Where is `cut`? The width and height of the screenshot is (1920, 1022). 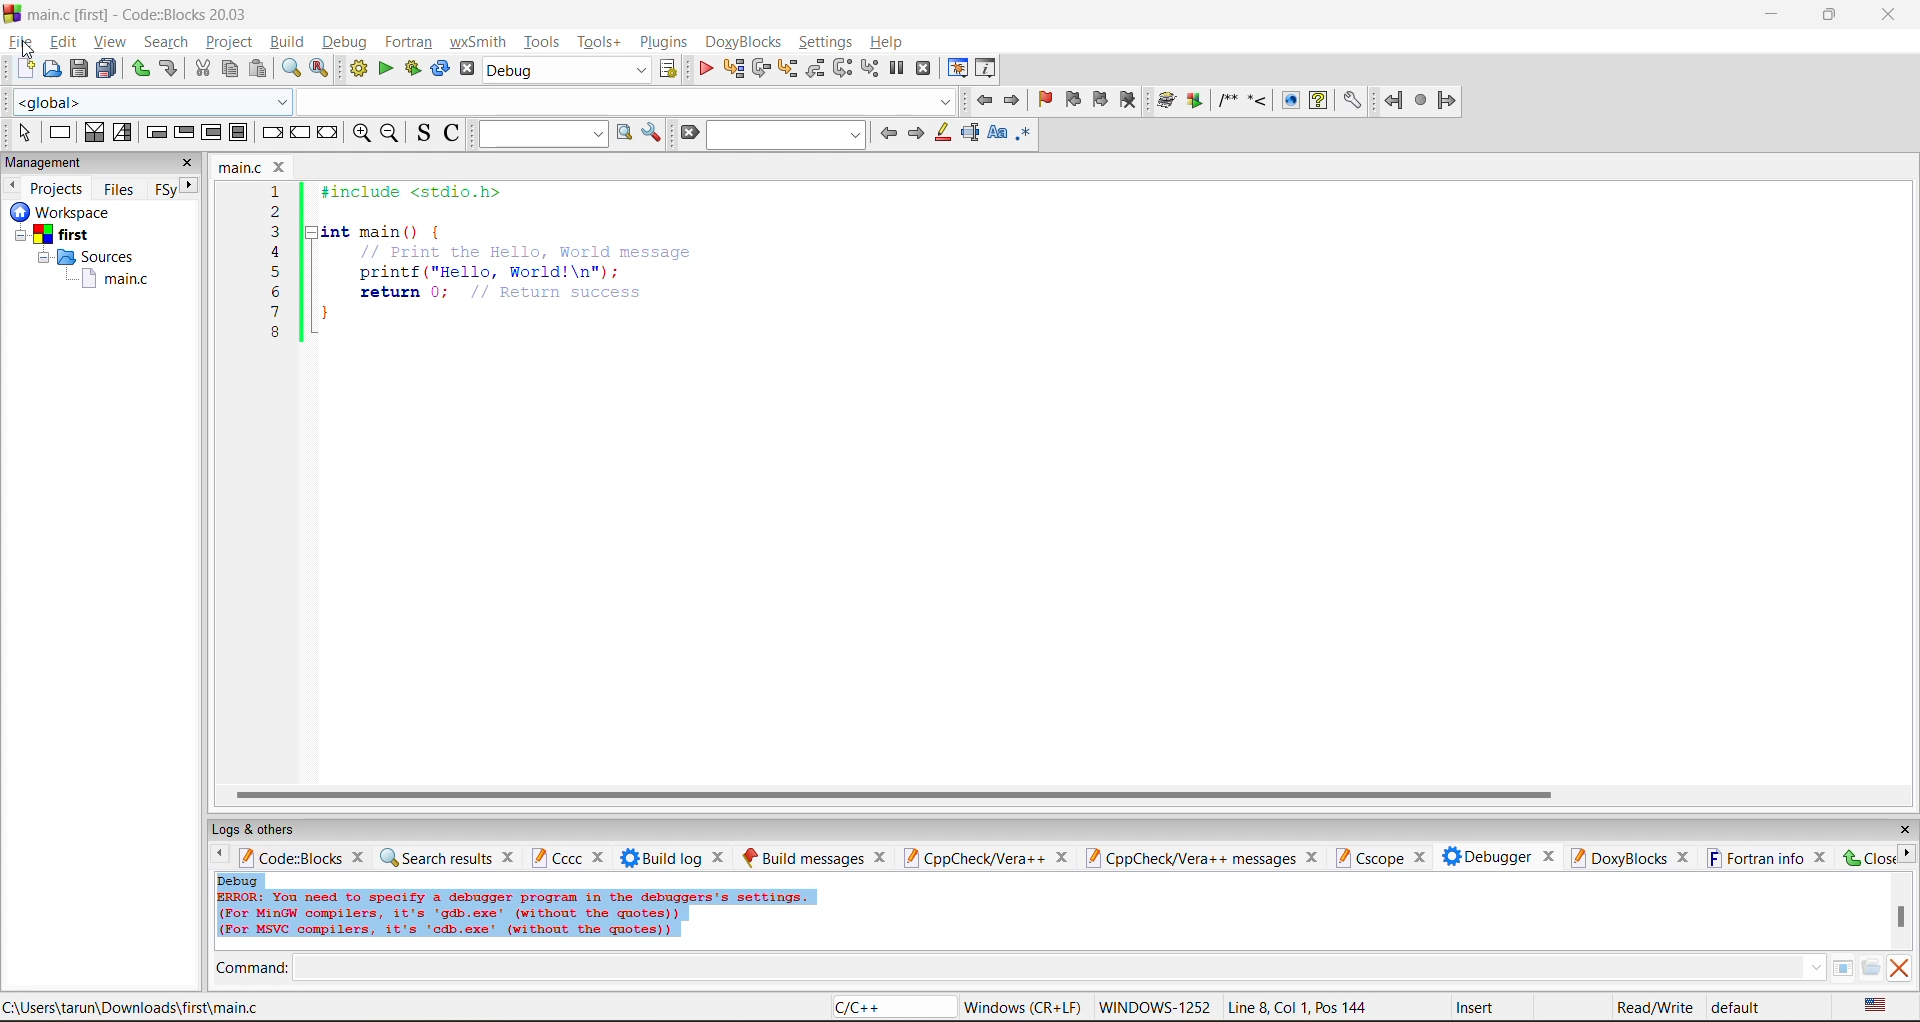 cut is located at coordinates (202, 69).